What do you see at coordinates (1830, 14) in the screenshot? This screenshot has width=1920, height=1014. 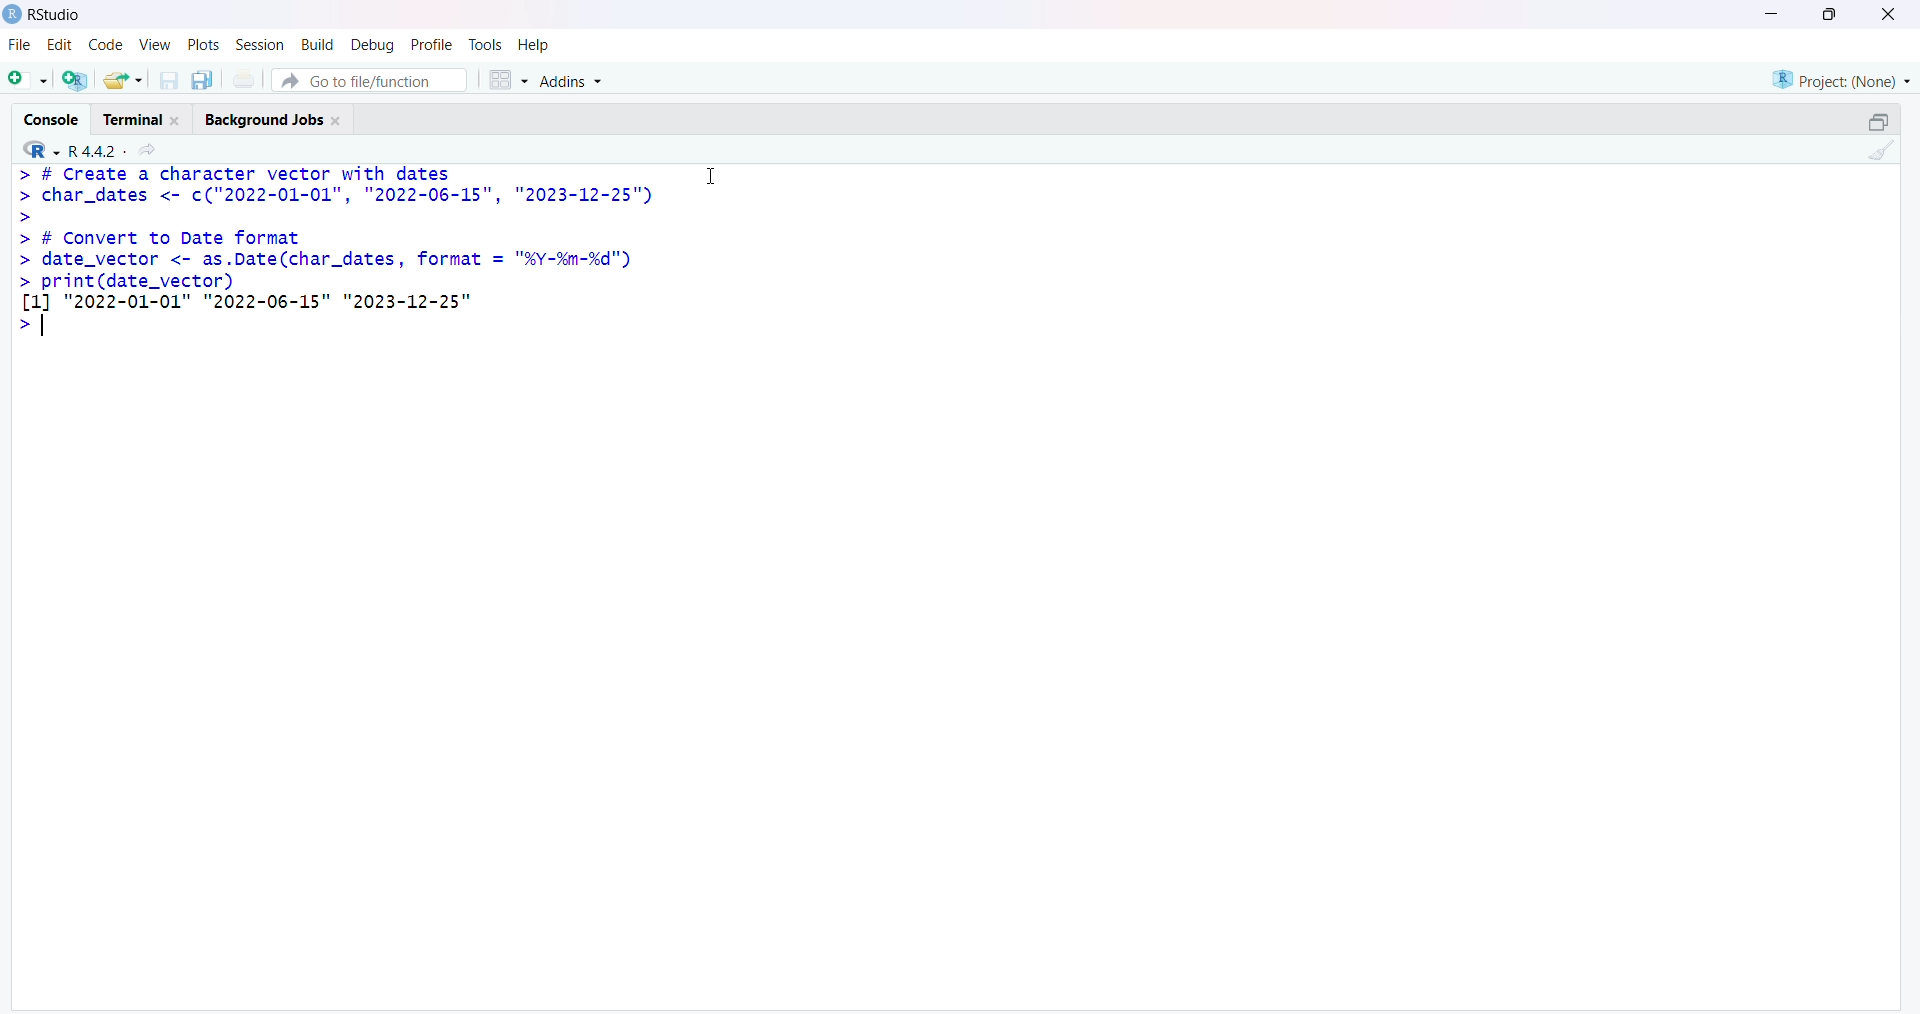 I see `Maximize` at bounding box center [1830, 14].